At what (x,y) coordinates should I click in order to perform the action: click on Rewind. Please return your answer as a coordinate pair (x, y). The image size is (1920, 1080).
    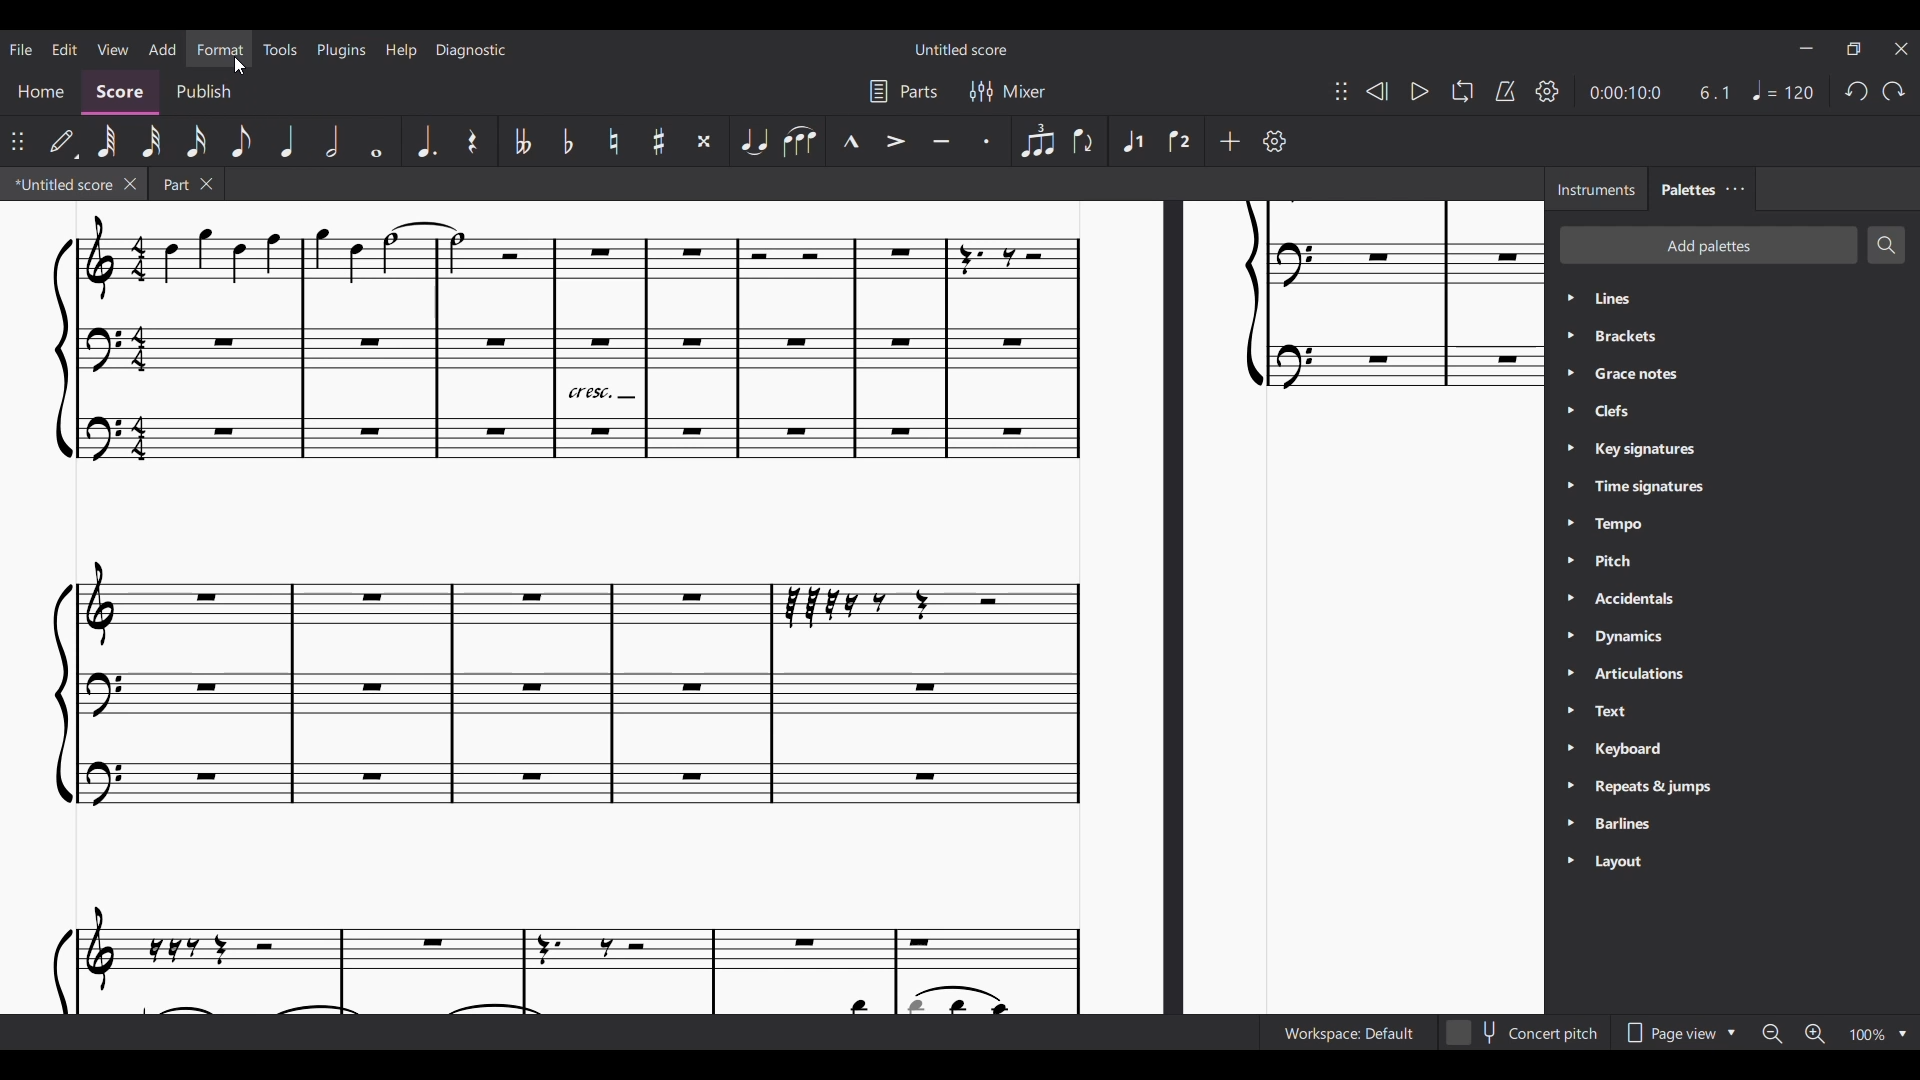
    Looking at the image, I should click on (1376, 91).